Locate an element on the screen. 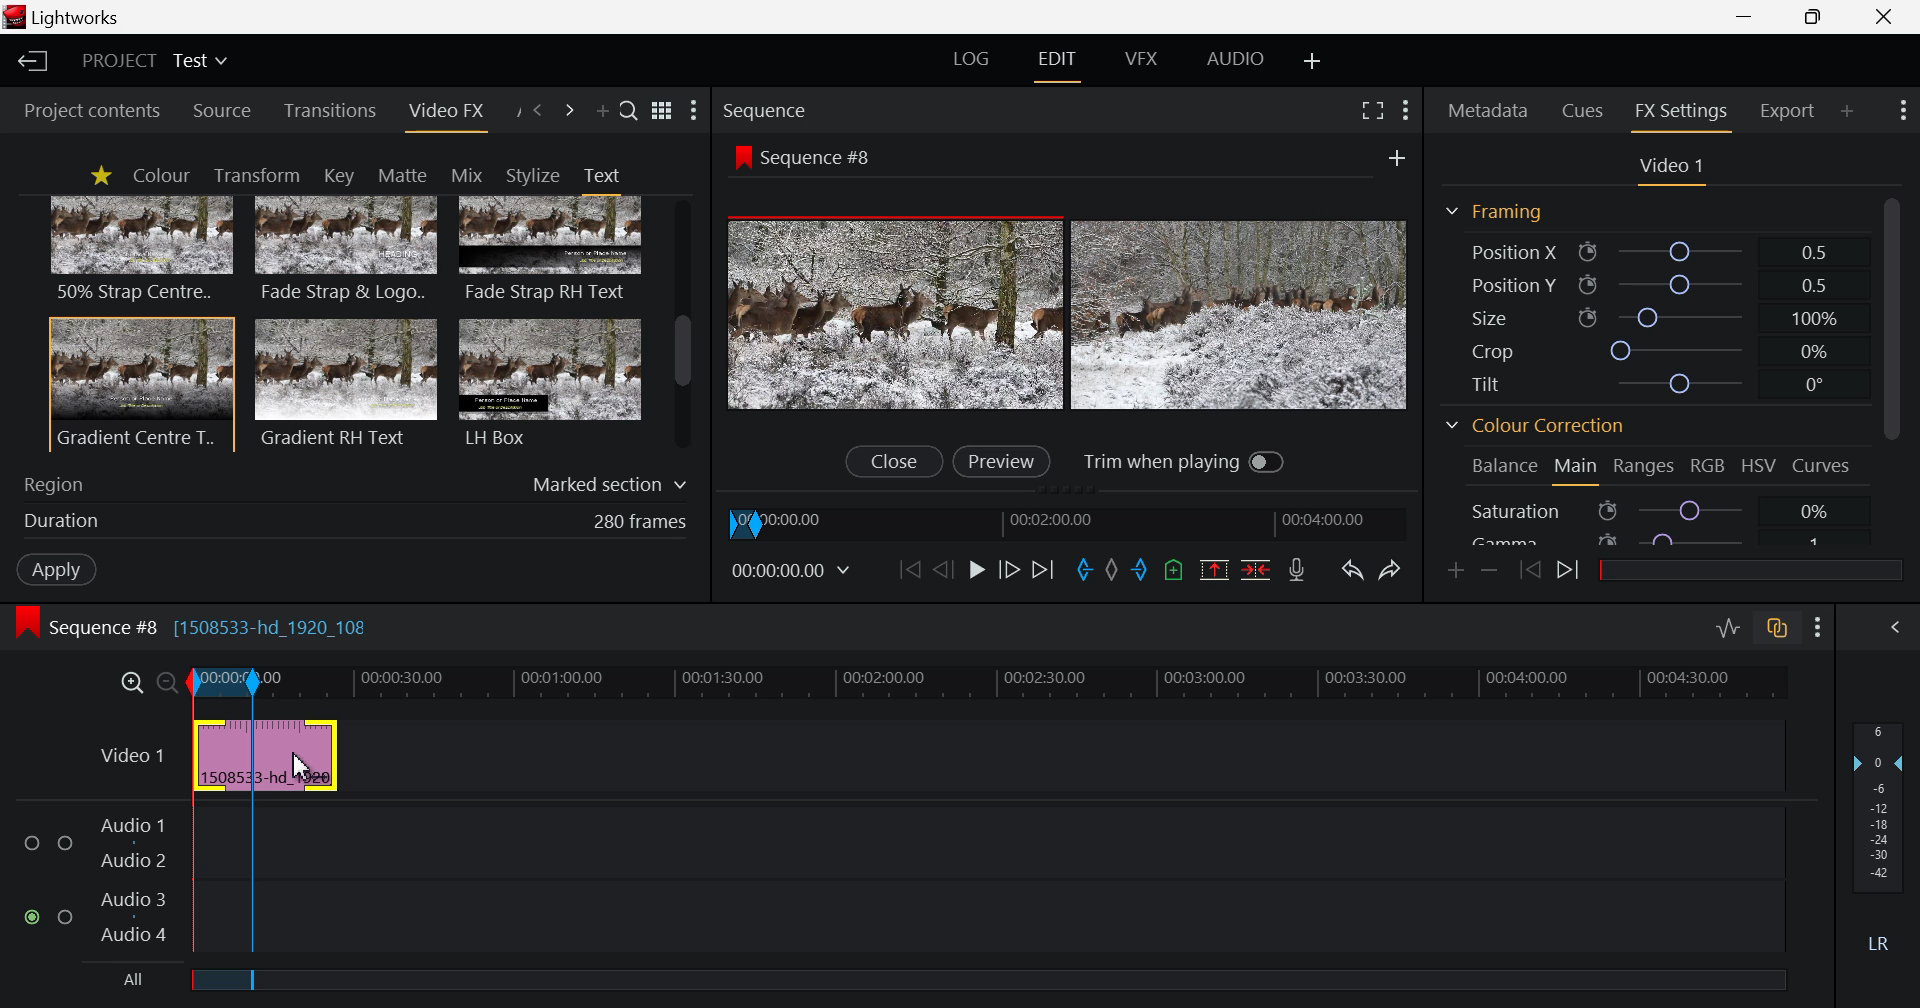 This screenshot has height=1008, width=1920. Previous keyframe is located at coordinates (1530, 570).